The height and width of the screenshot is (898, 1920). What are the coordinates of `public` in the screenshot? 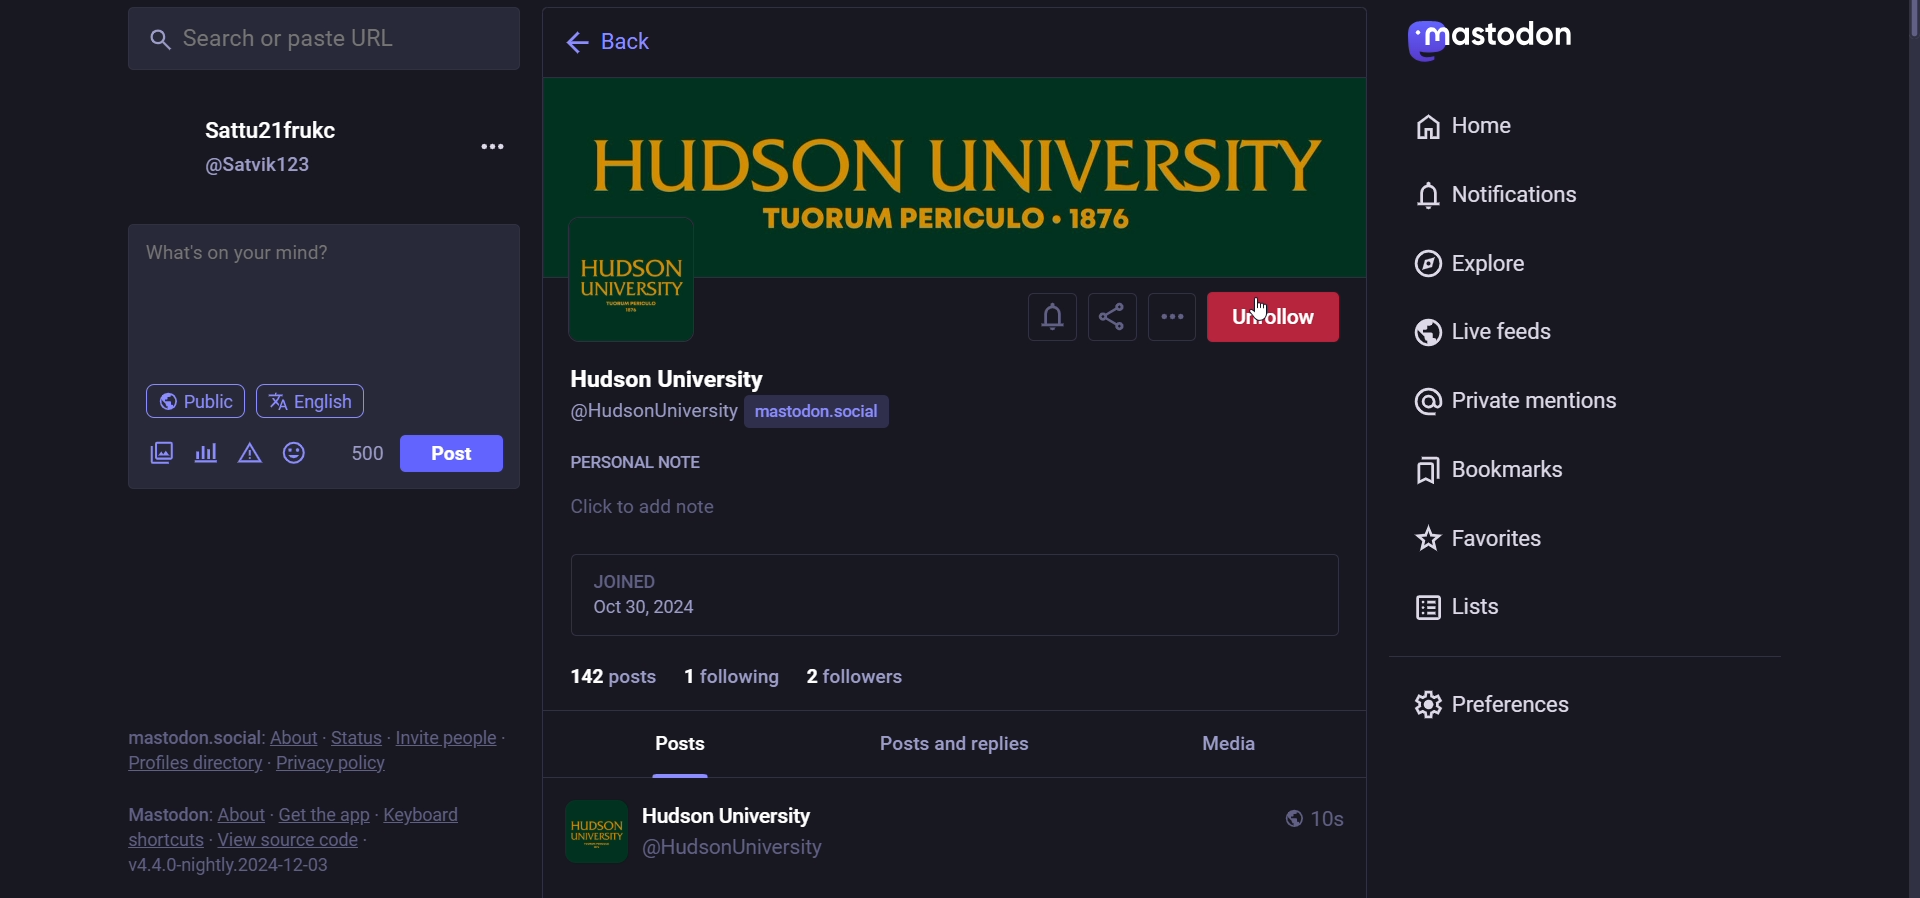 It's located at (191, 402).